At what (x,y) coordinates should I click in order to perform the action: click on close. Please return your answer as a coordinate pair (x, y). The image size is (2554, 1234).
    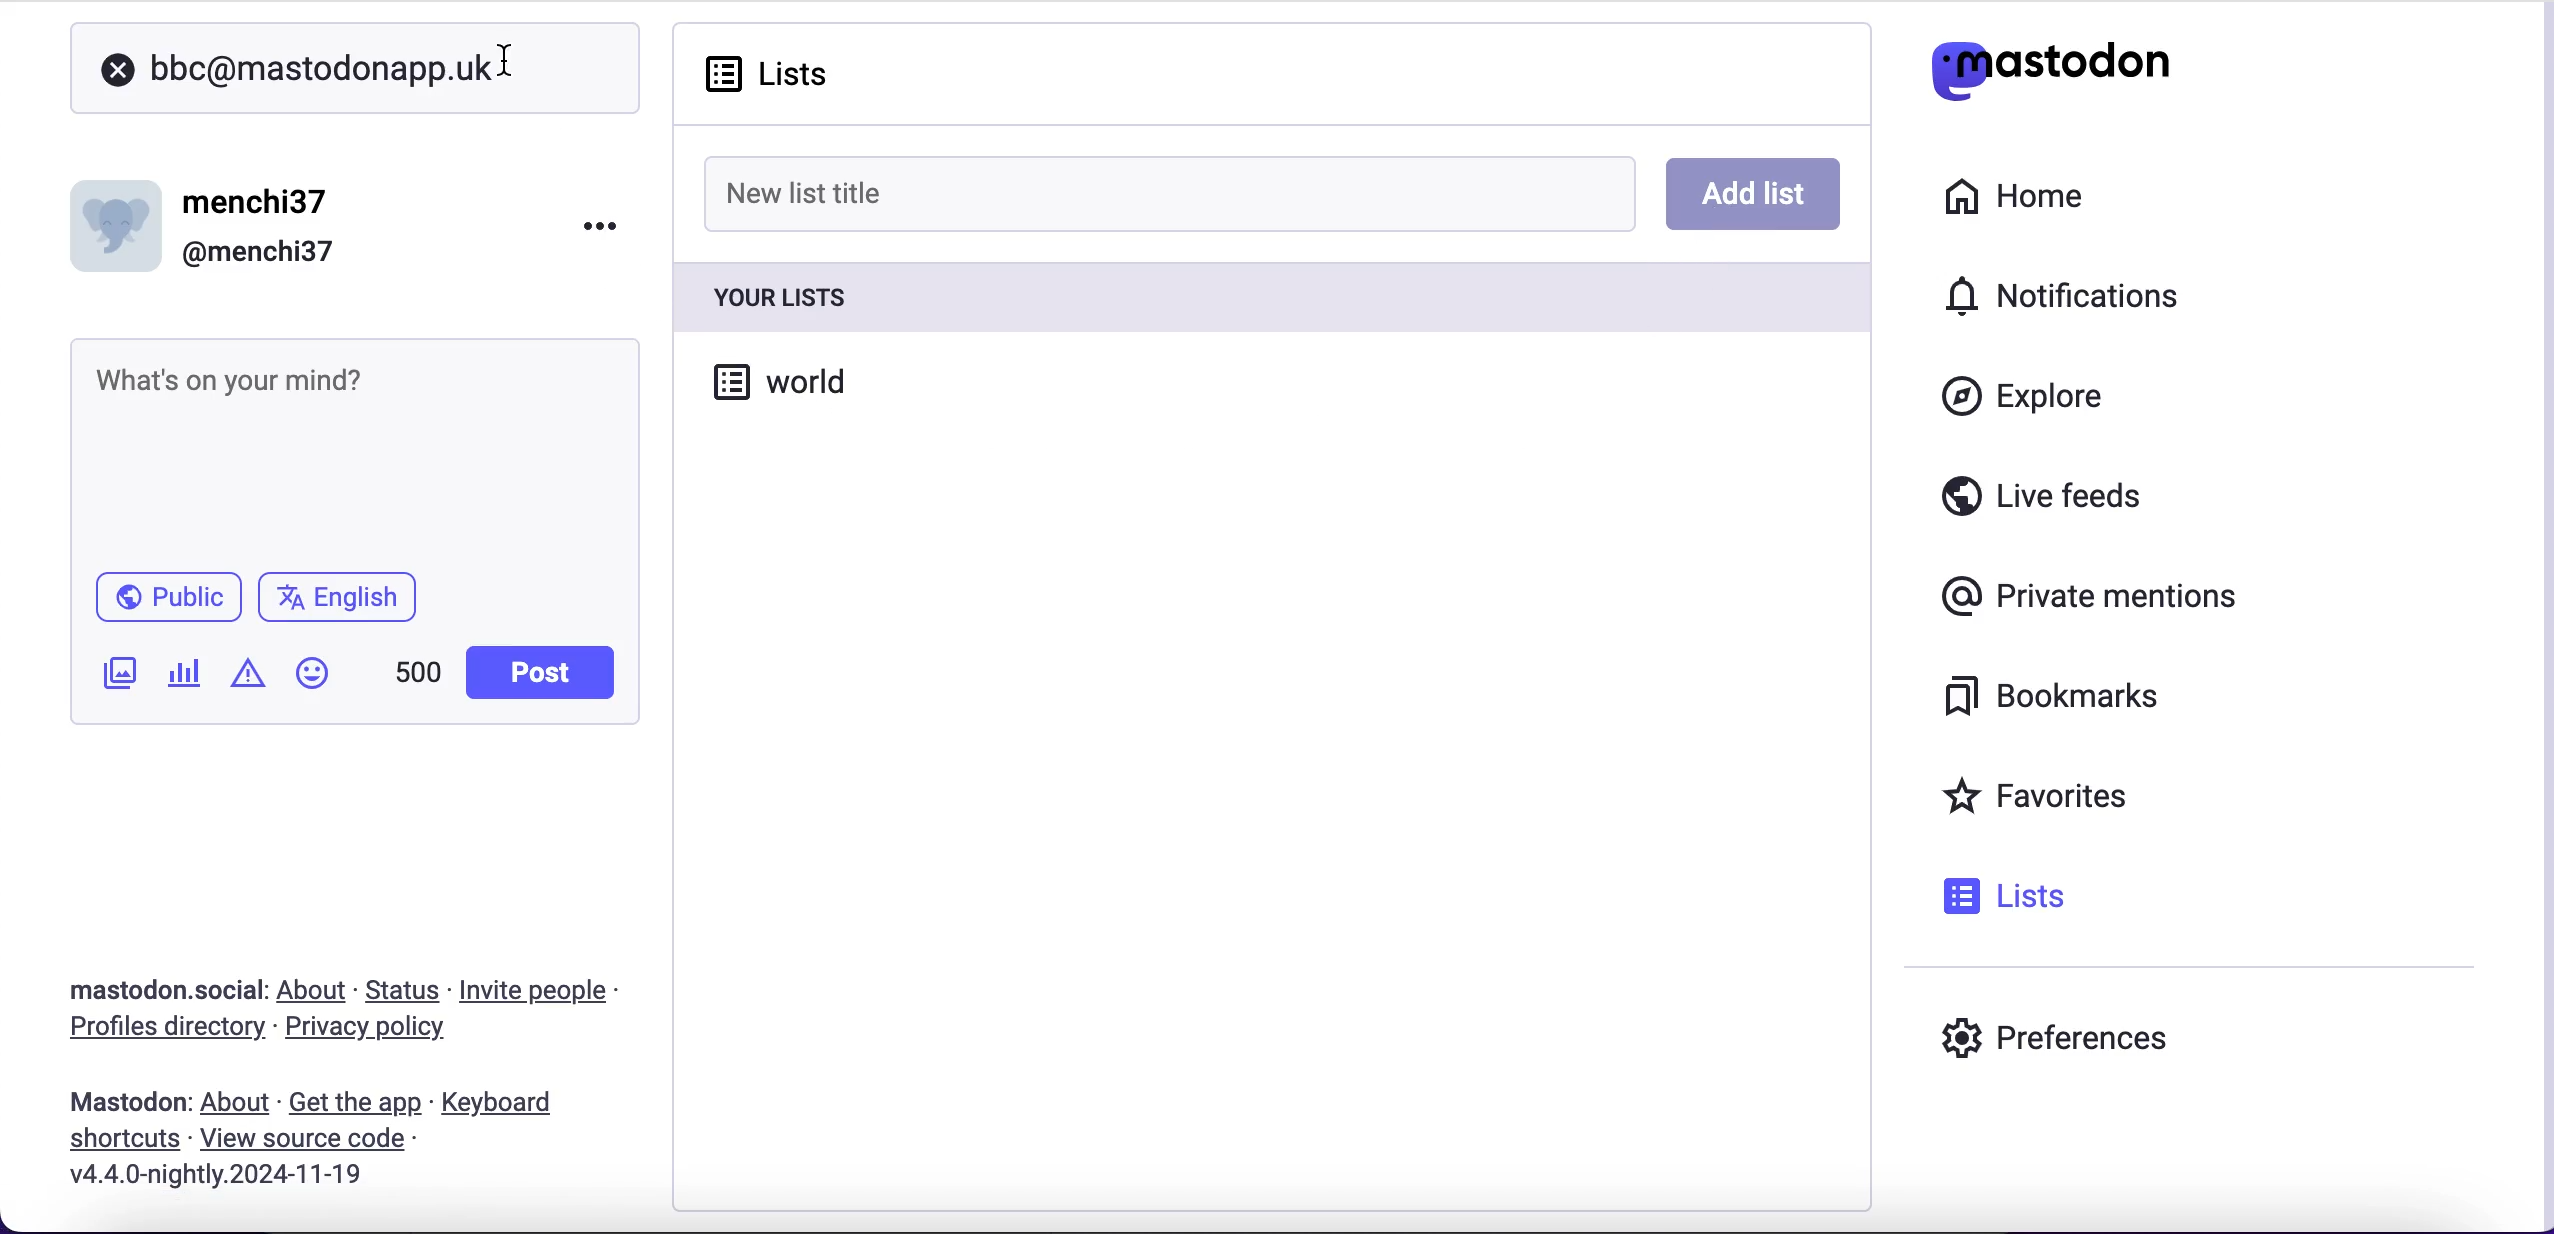
    Looking at the image, I should click on (118, 71).